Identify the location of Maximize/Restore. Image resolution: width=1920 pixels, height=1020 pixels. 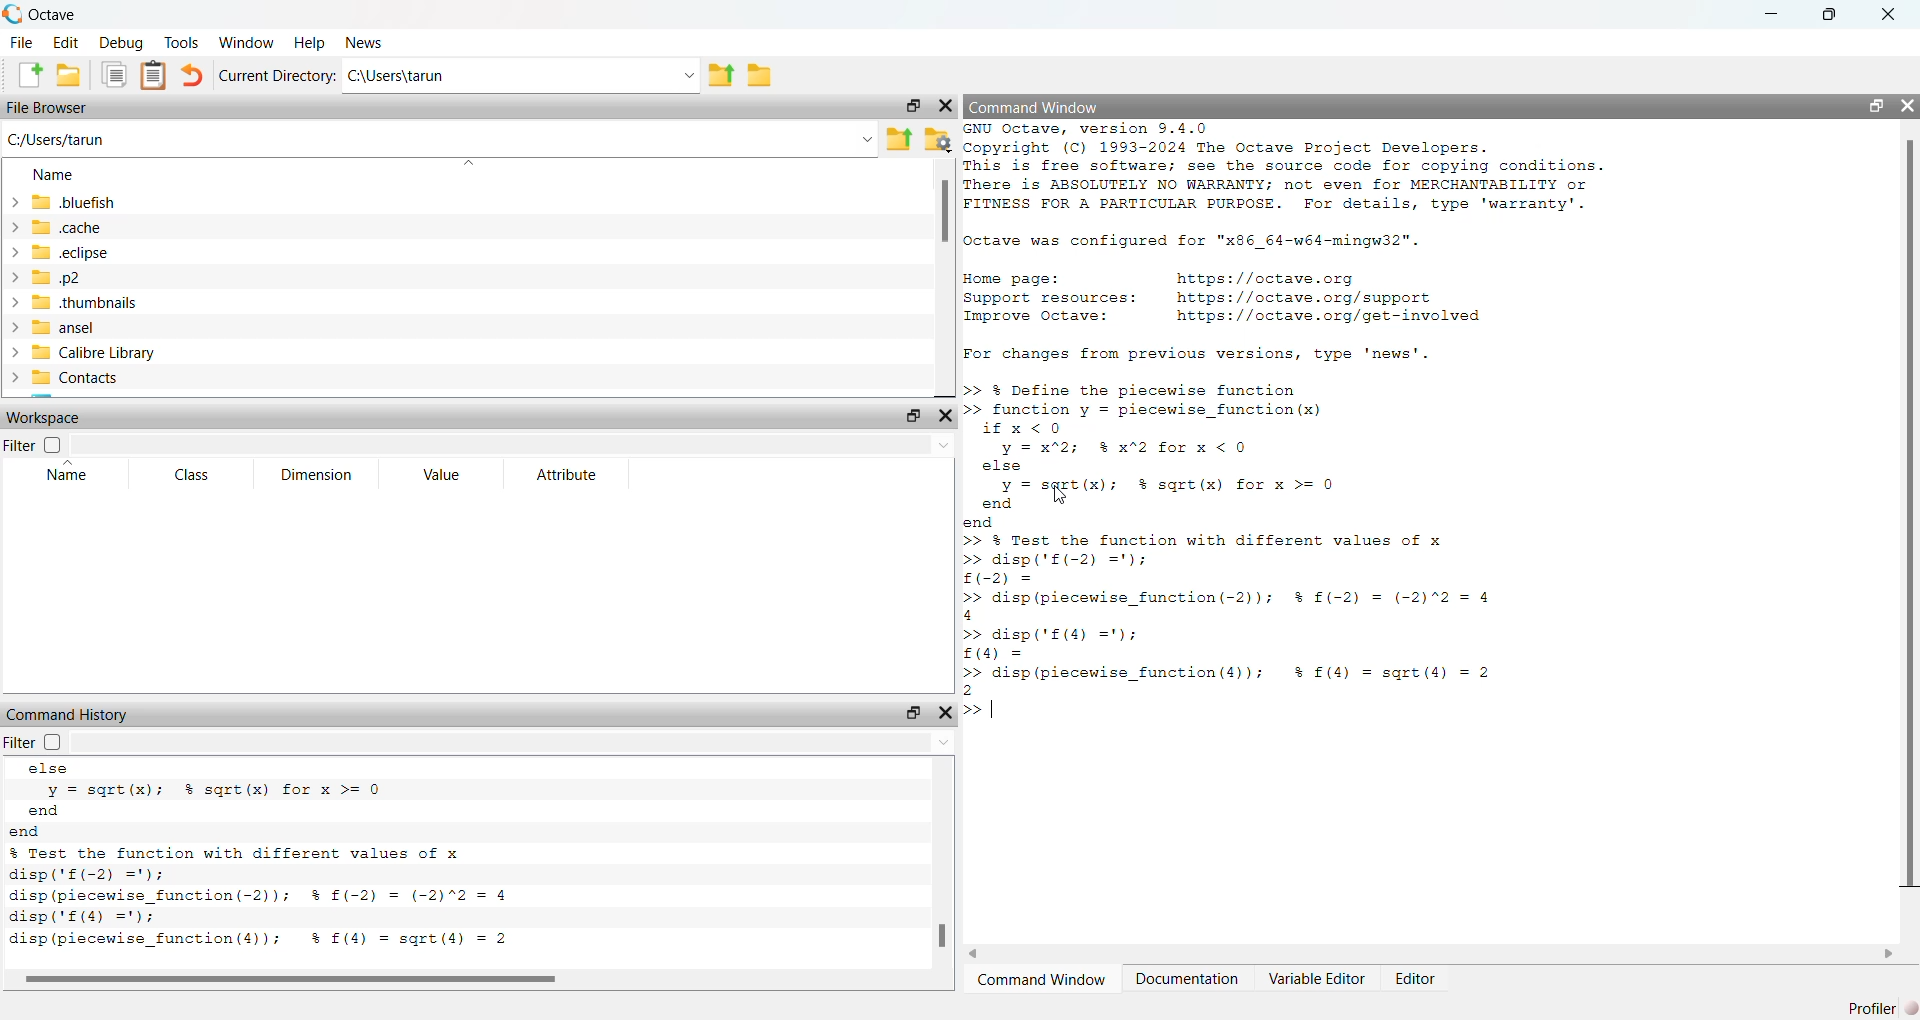
(911, 713).